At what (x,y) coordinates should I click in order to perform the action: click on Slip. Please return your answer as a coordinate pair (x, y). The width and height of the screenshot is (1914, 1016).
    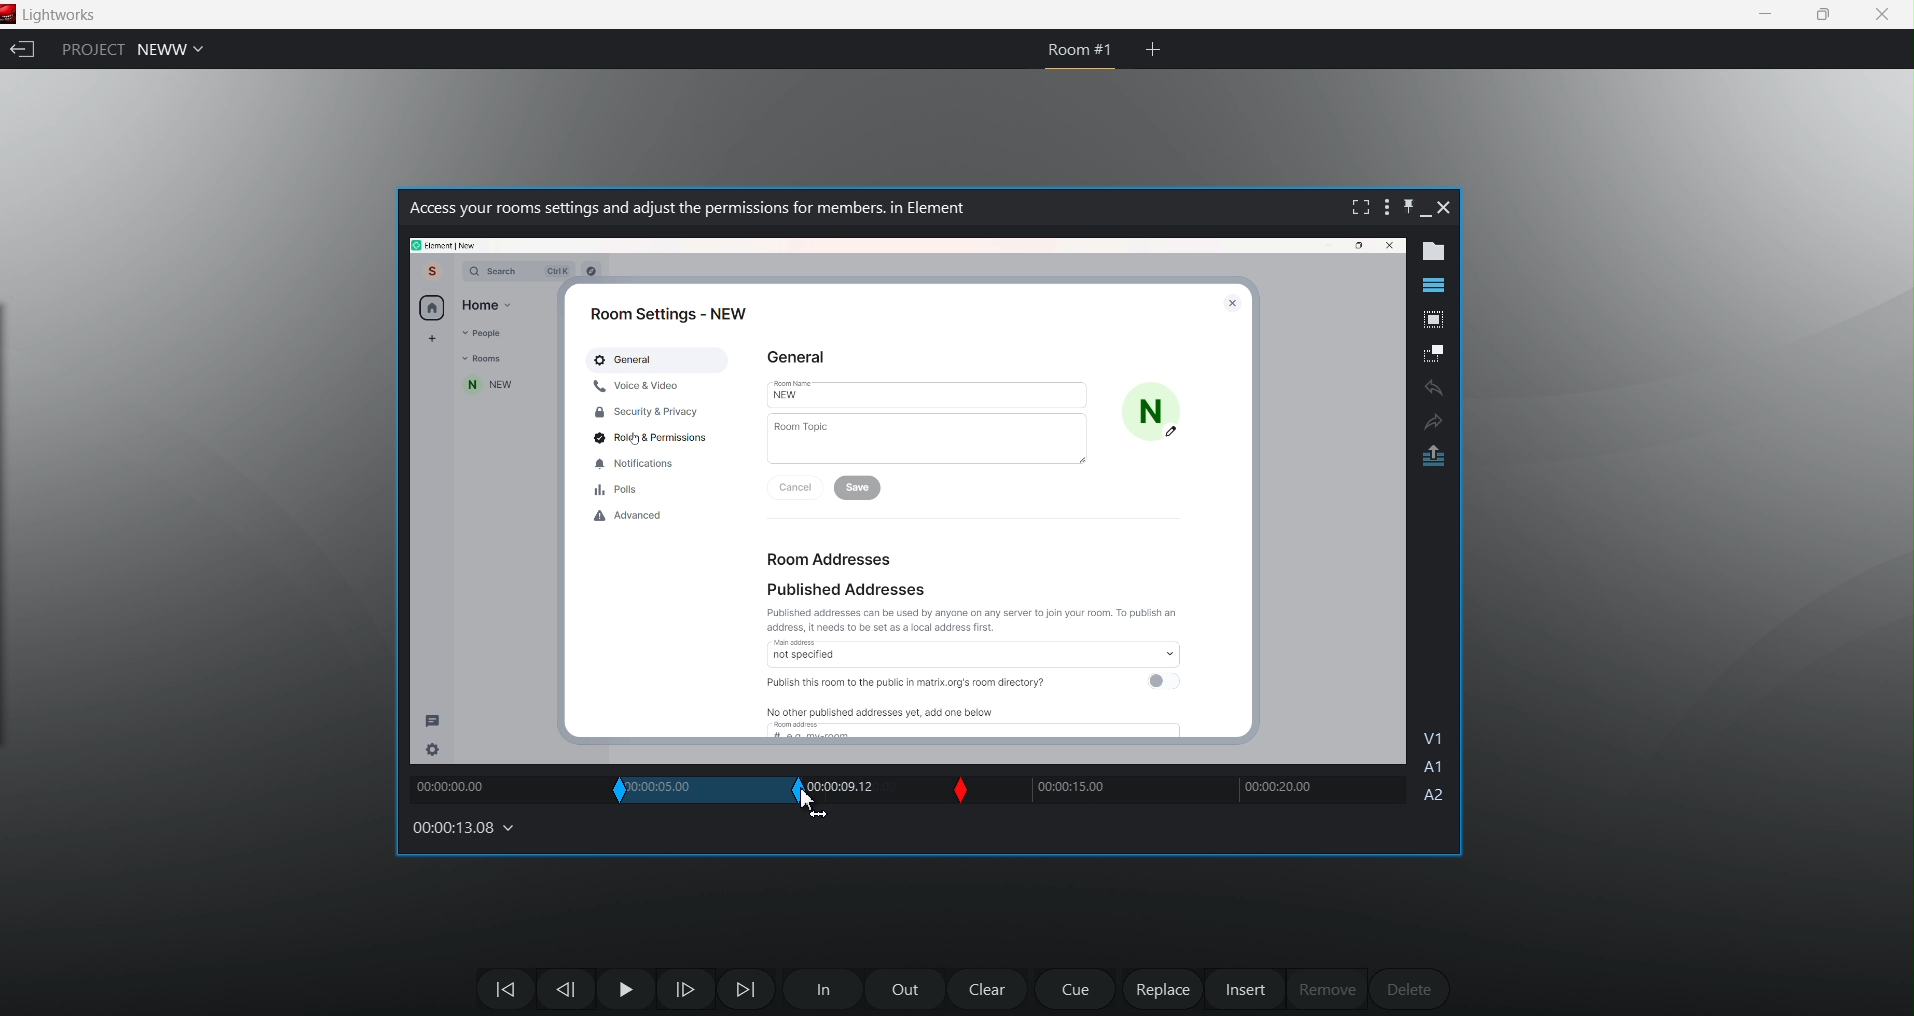
    Looking at the image, I should click on (960, 791).